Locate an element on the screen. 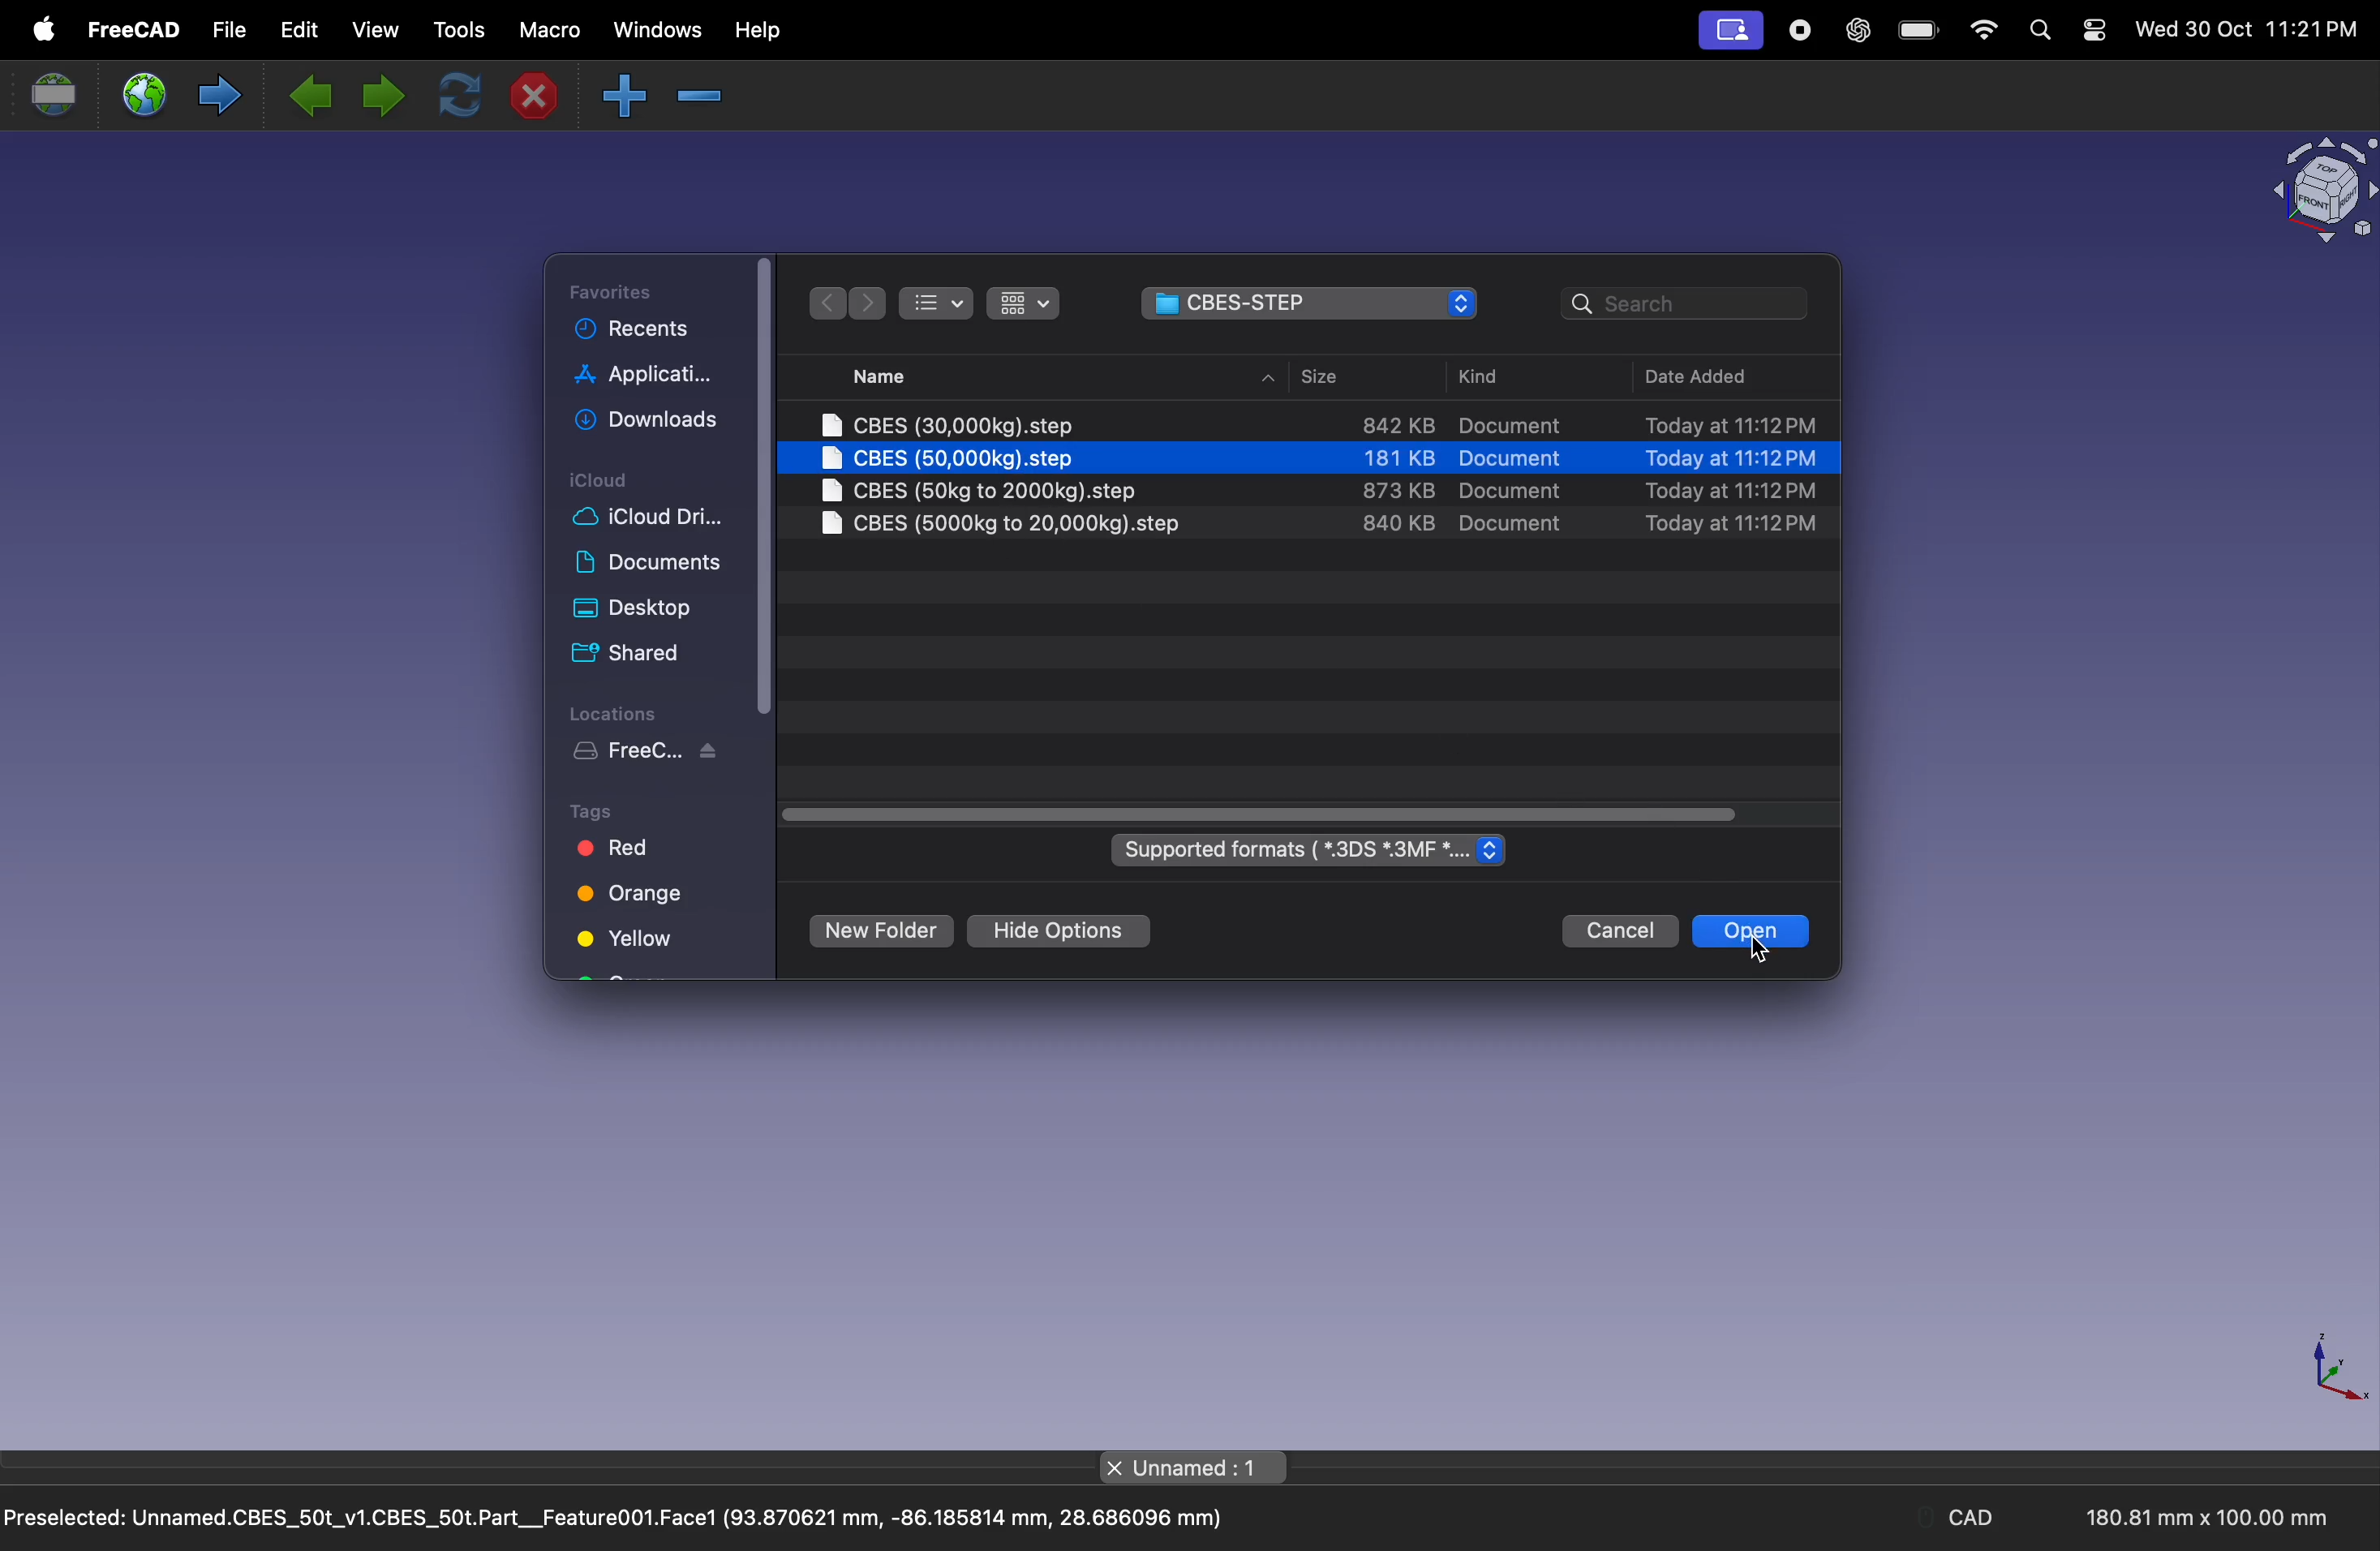 This screenshot has width=2380, height=1551. up is located at coordinates (1266, 380).